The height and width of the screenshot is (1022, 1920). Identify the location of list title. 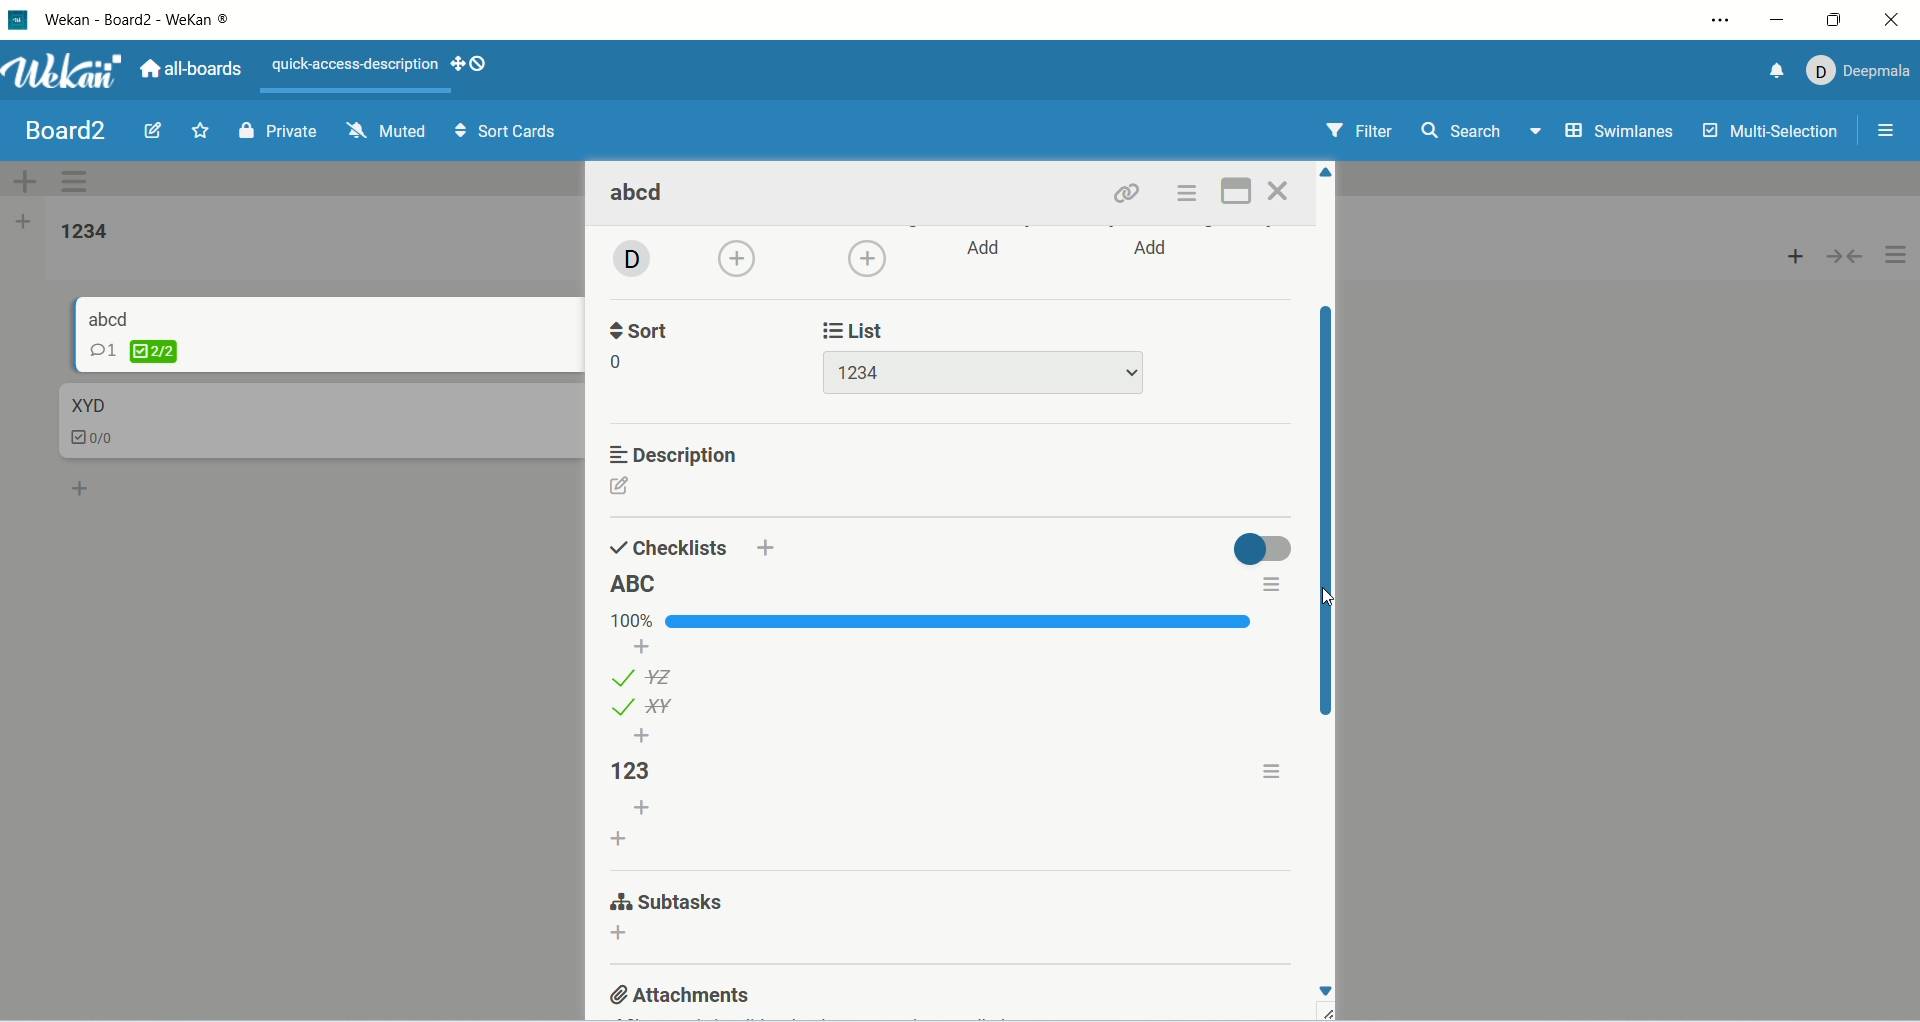
(638, 585).